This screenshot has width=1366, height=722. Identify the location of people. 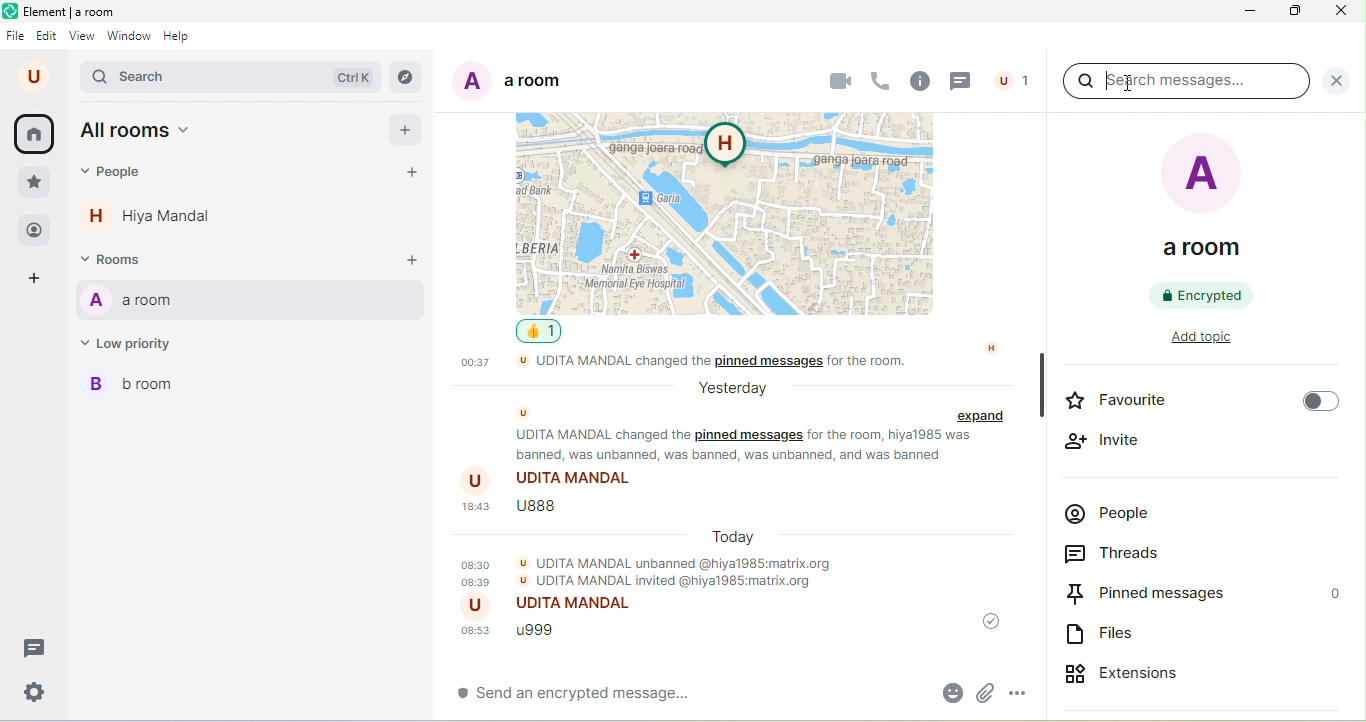
(1013, 79).